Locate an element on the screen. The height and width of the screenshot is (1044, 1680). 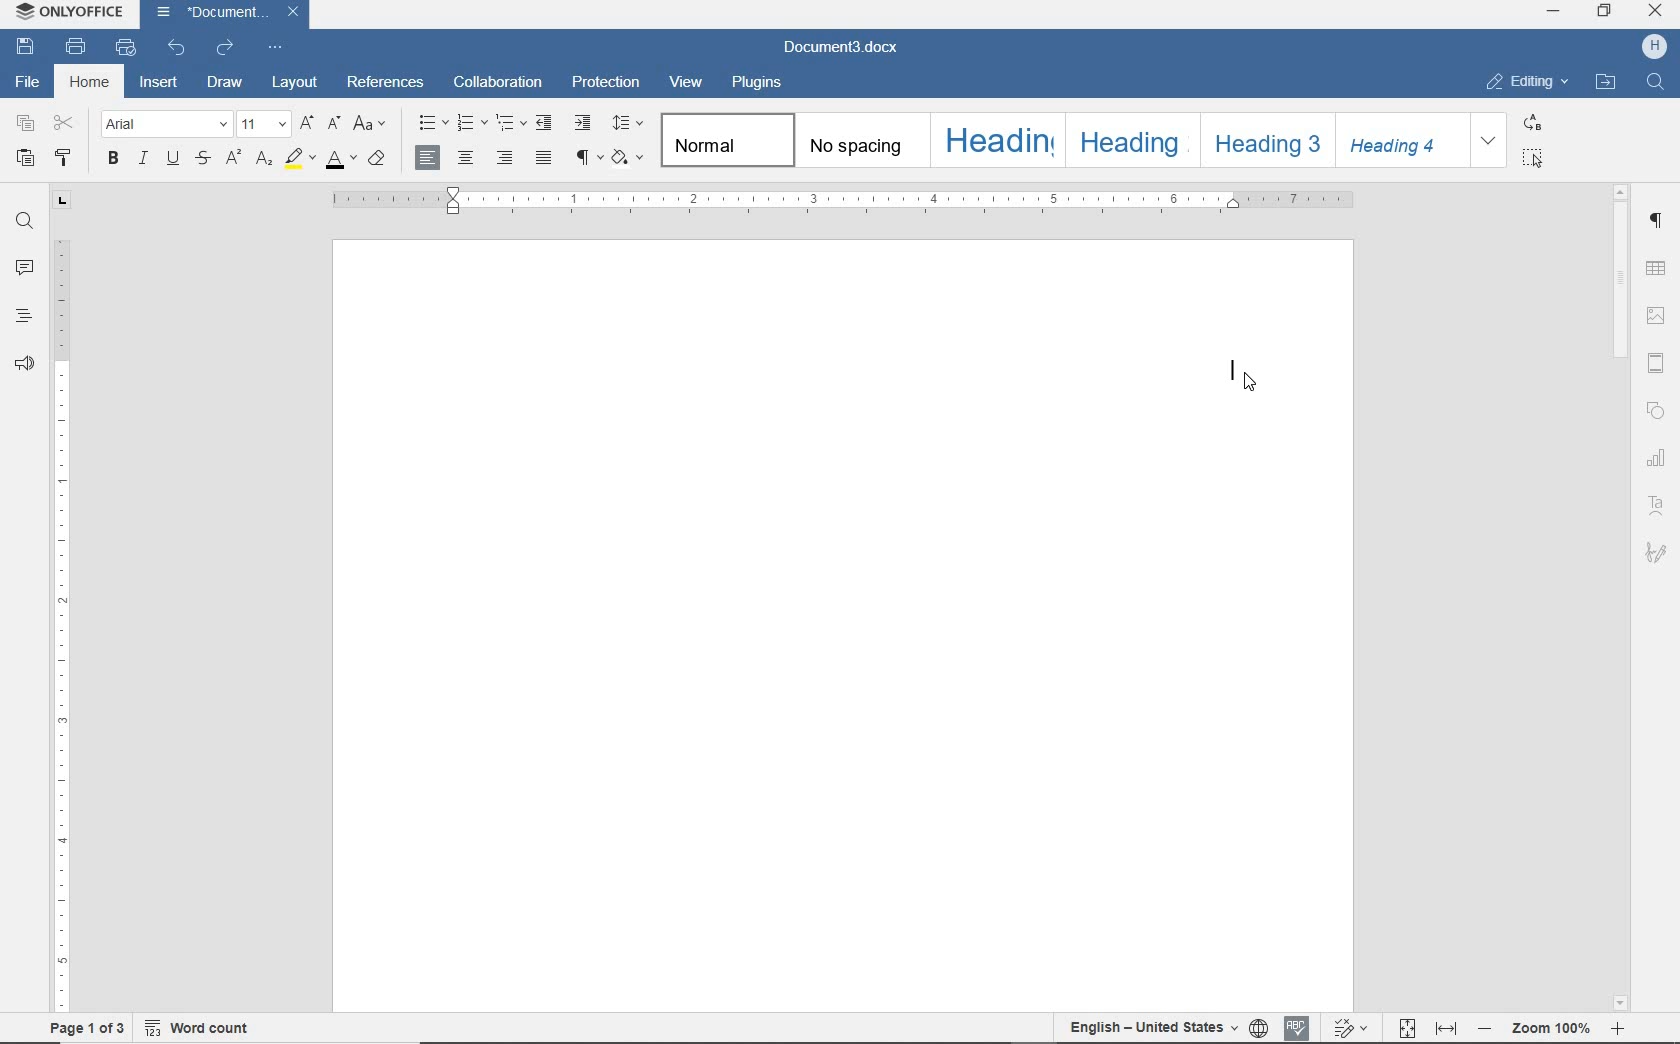
ALIGN LEFT is located at coordinates (427, 157).